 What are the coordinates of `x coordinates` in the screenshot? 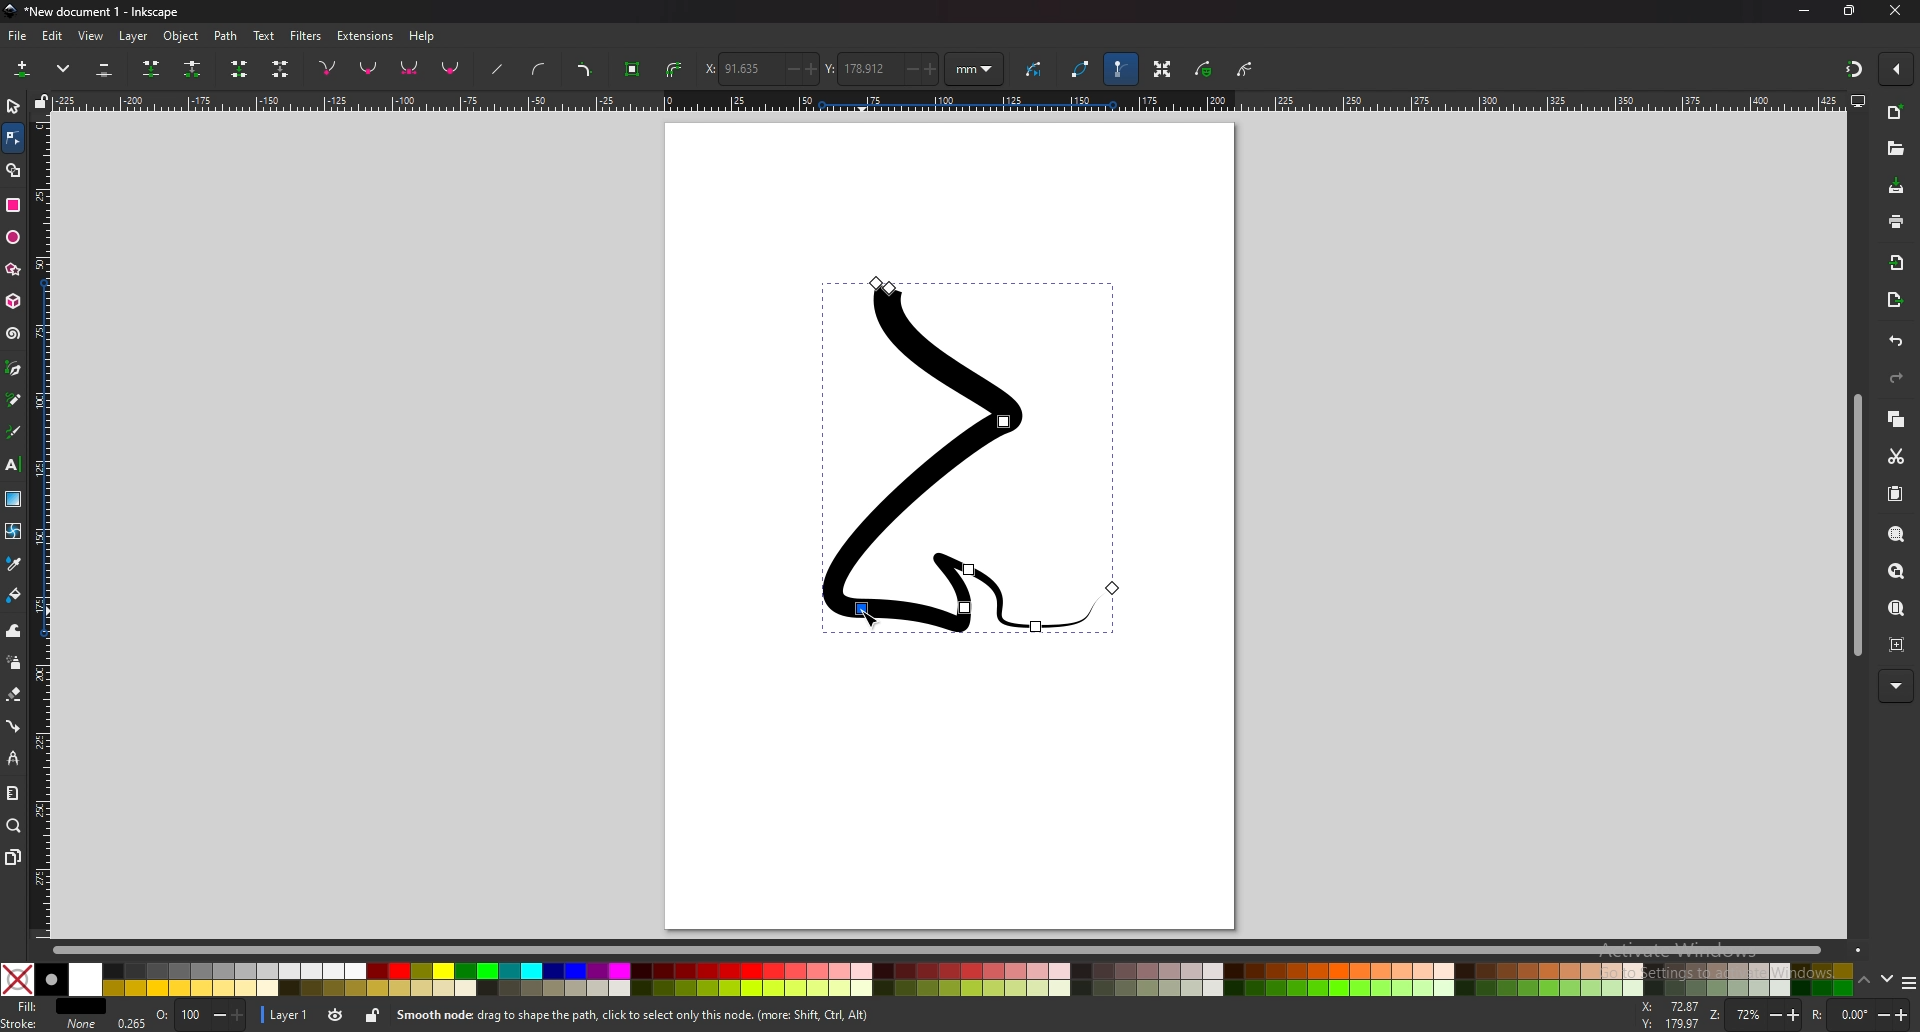 It's located at (761, 68).